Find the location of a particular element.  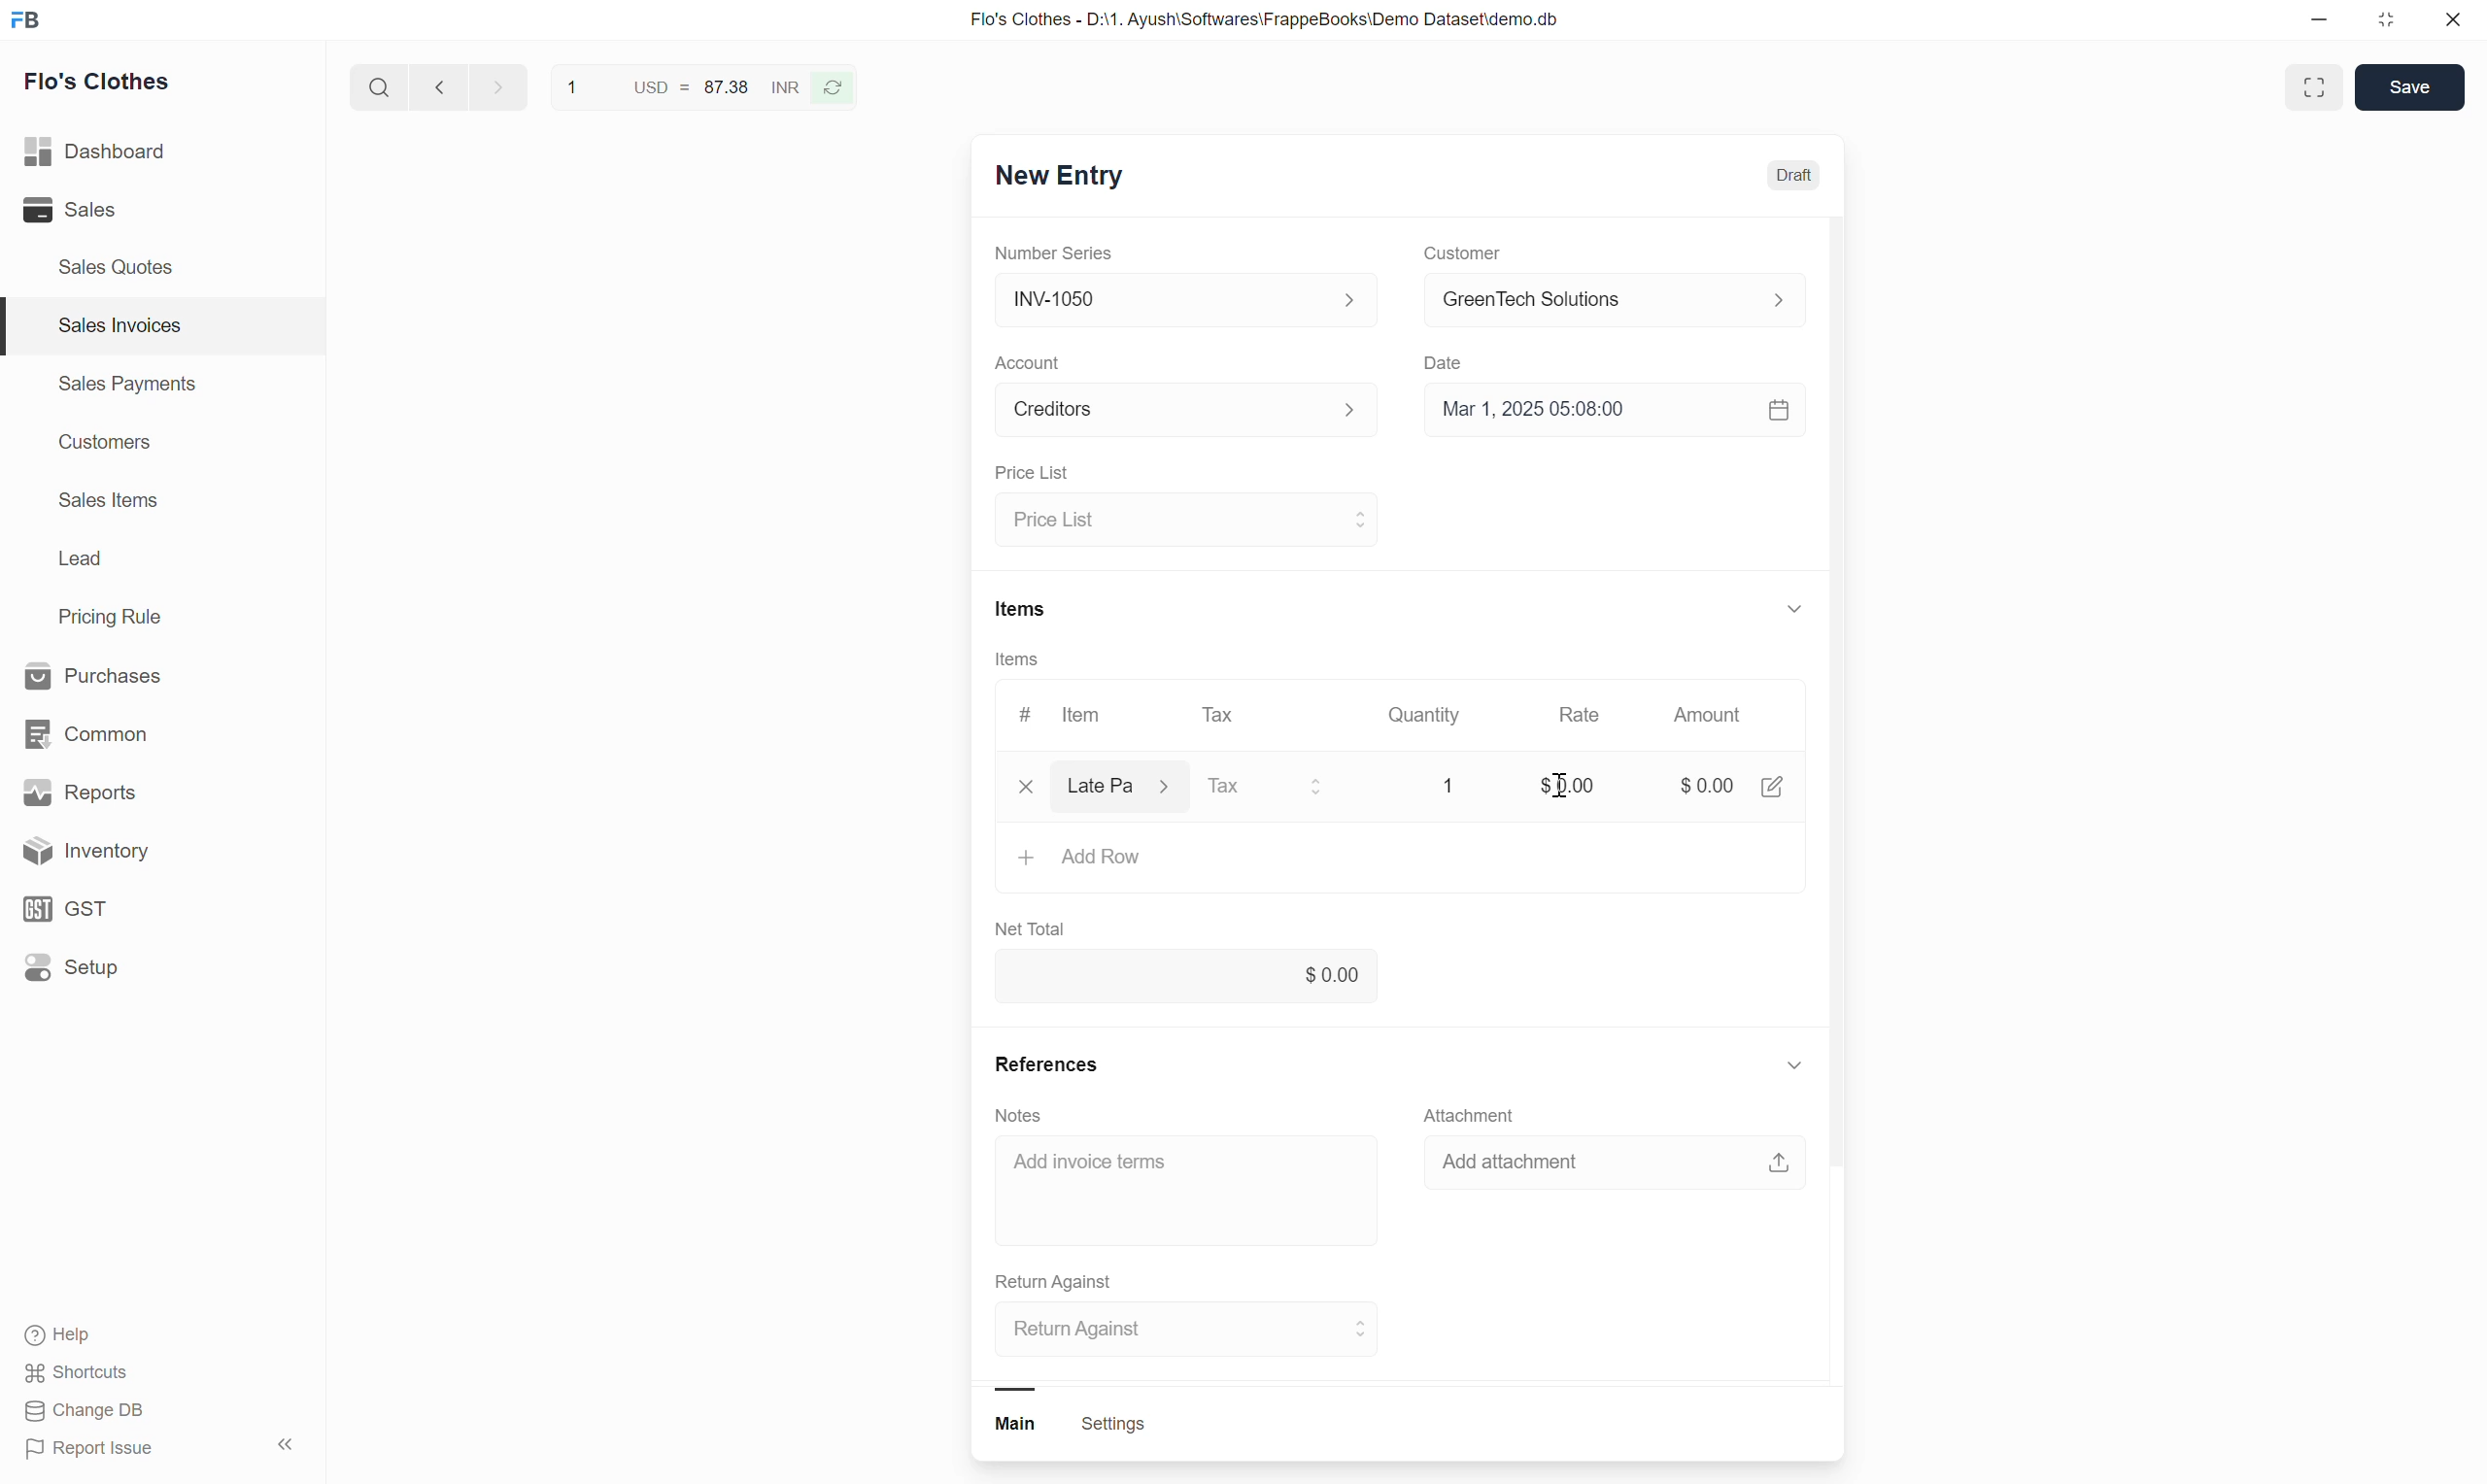

Net Total is located at coordinates (1038, 926).